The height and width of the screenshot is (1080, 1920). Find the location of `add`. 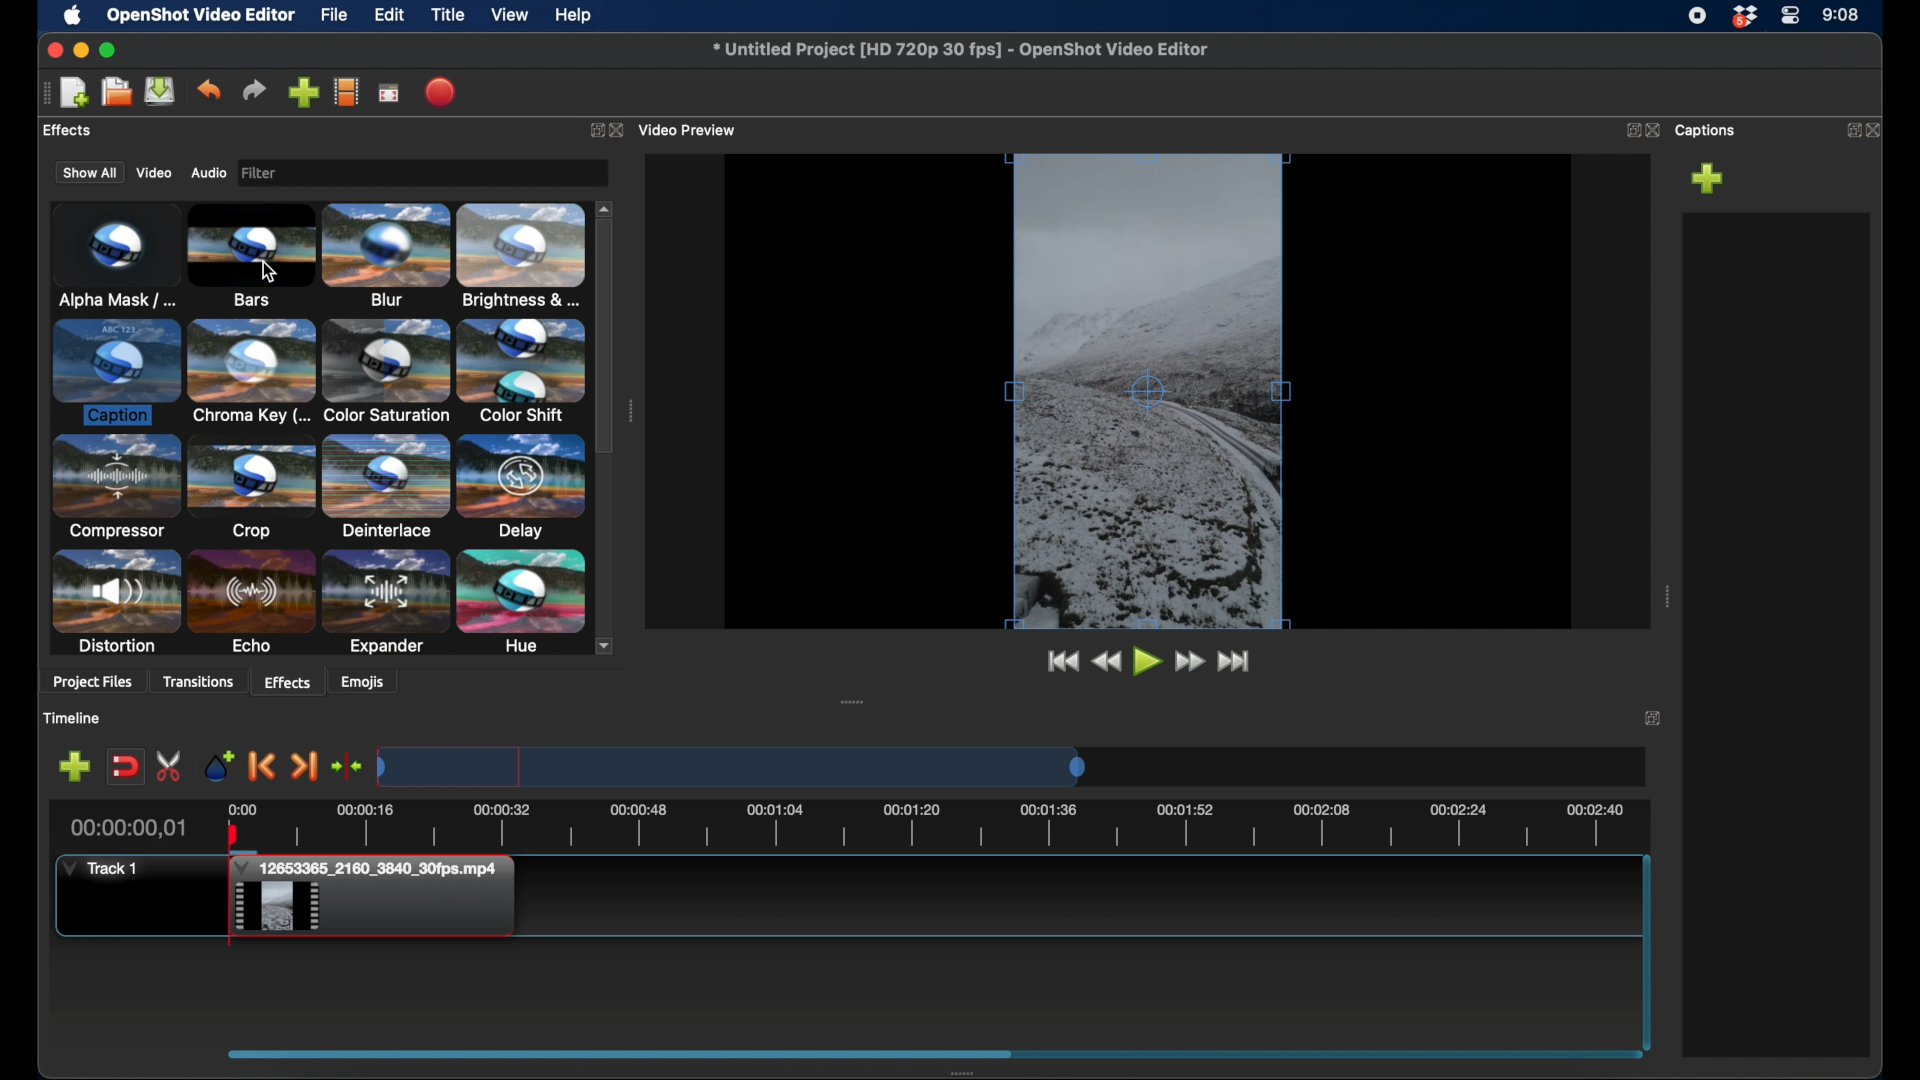

add is located at coordinates (1708, 178).